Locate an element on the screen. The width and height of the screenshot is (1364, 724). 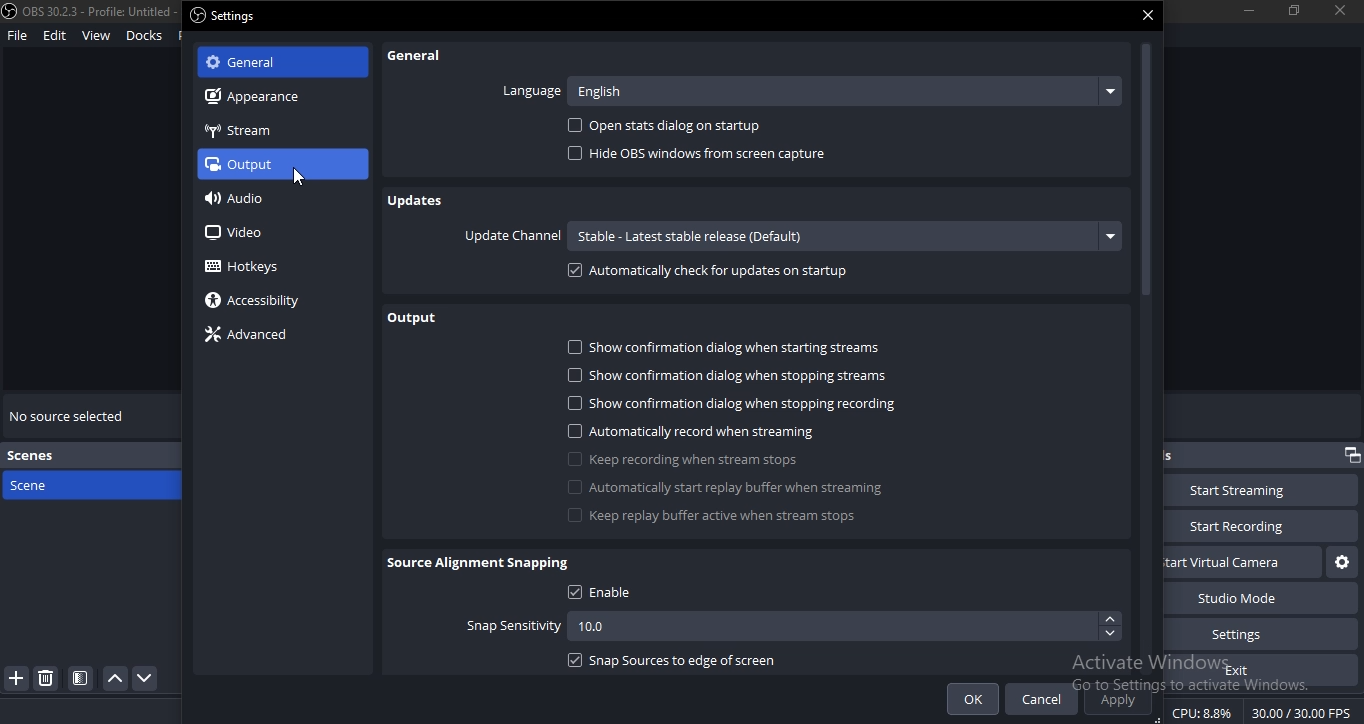
view is located at coordinates (95, 36).